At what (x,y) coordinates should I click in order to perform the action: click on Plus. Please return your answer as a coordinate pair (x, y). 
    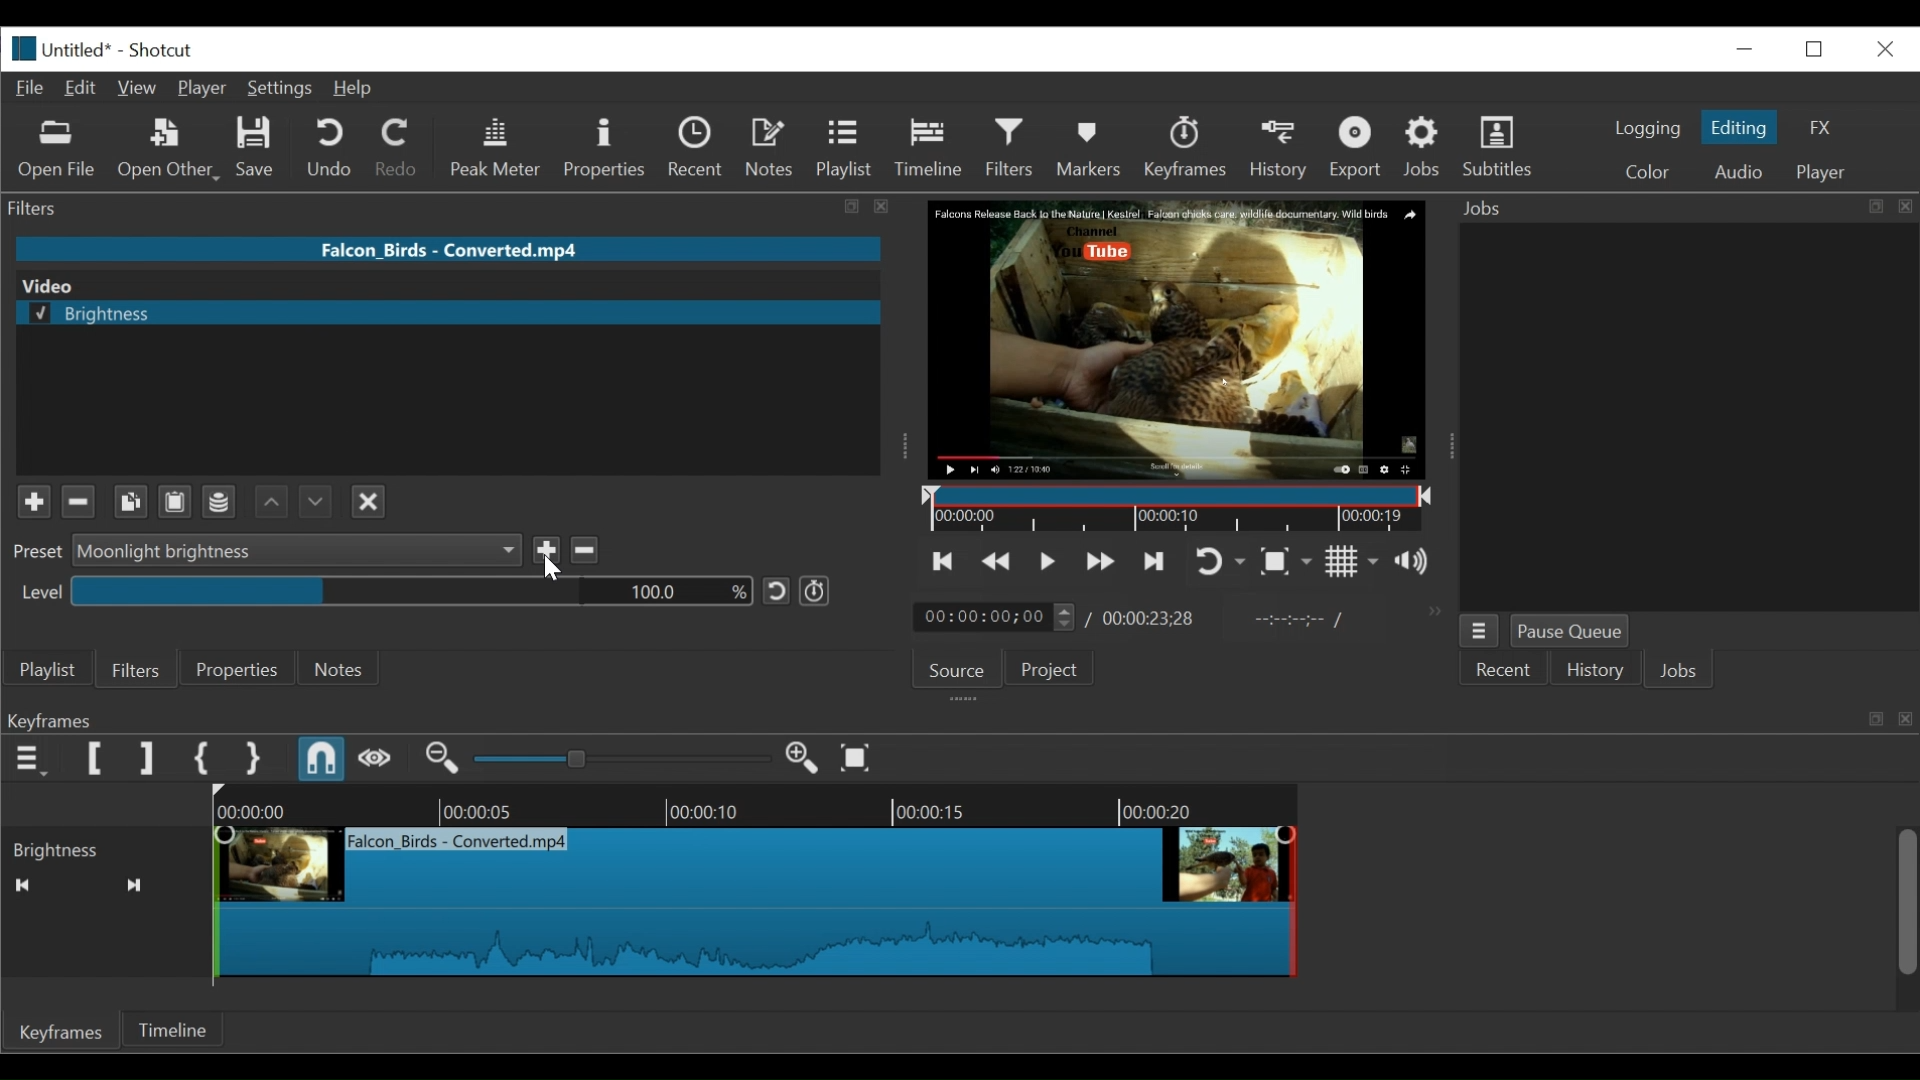
    Looking at the image, I should click on (27, 497).